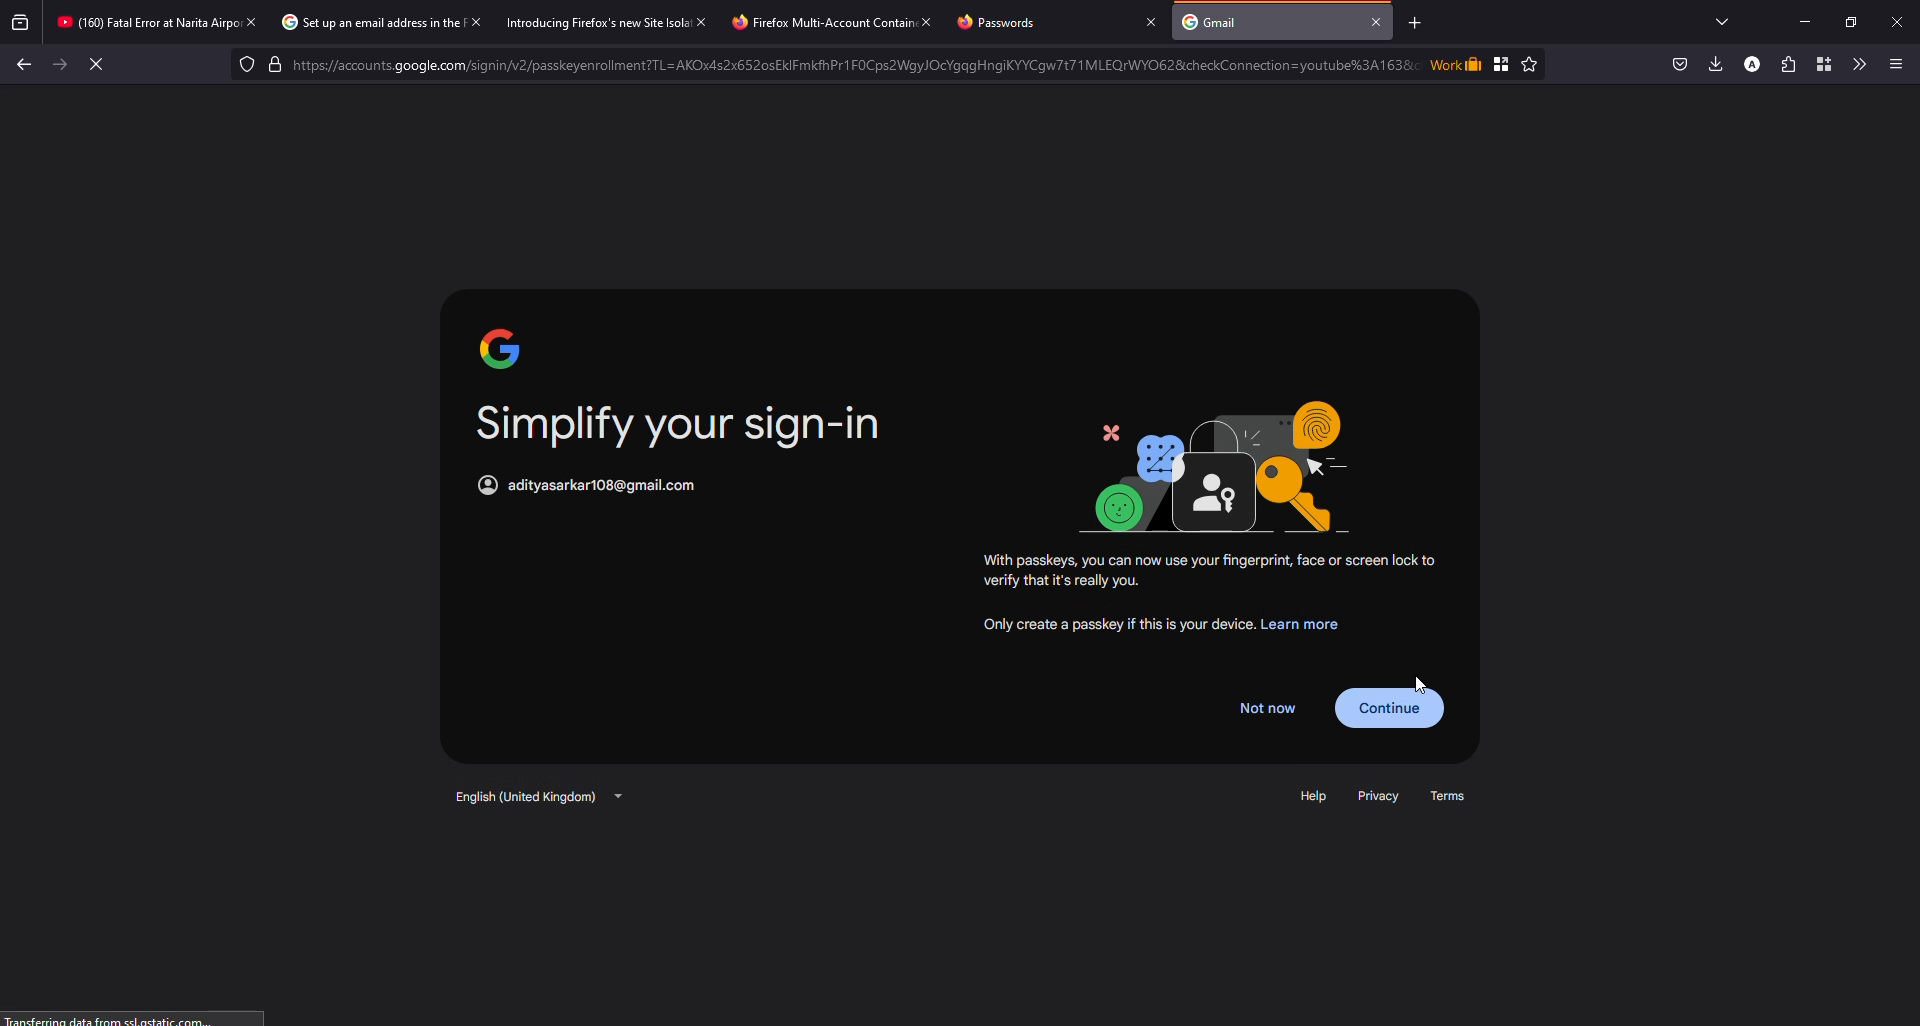  Describe the element at coordinates (926, 21) in the screenshot. I see `close` at that location.